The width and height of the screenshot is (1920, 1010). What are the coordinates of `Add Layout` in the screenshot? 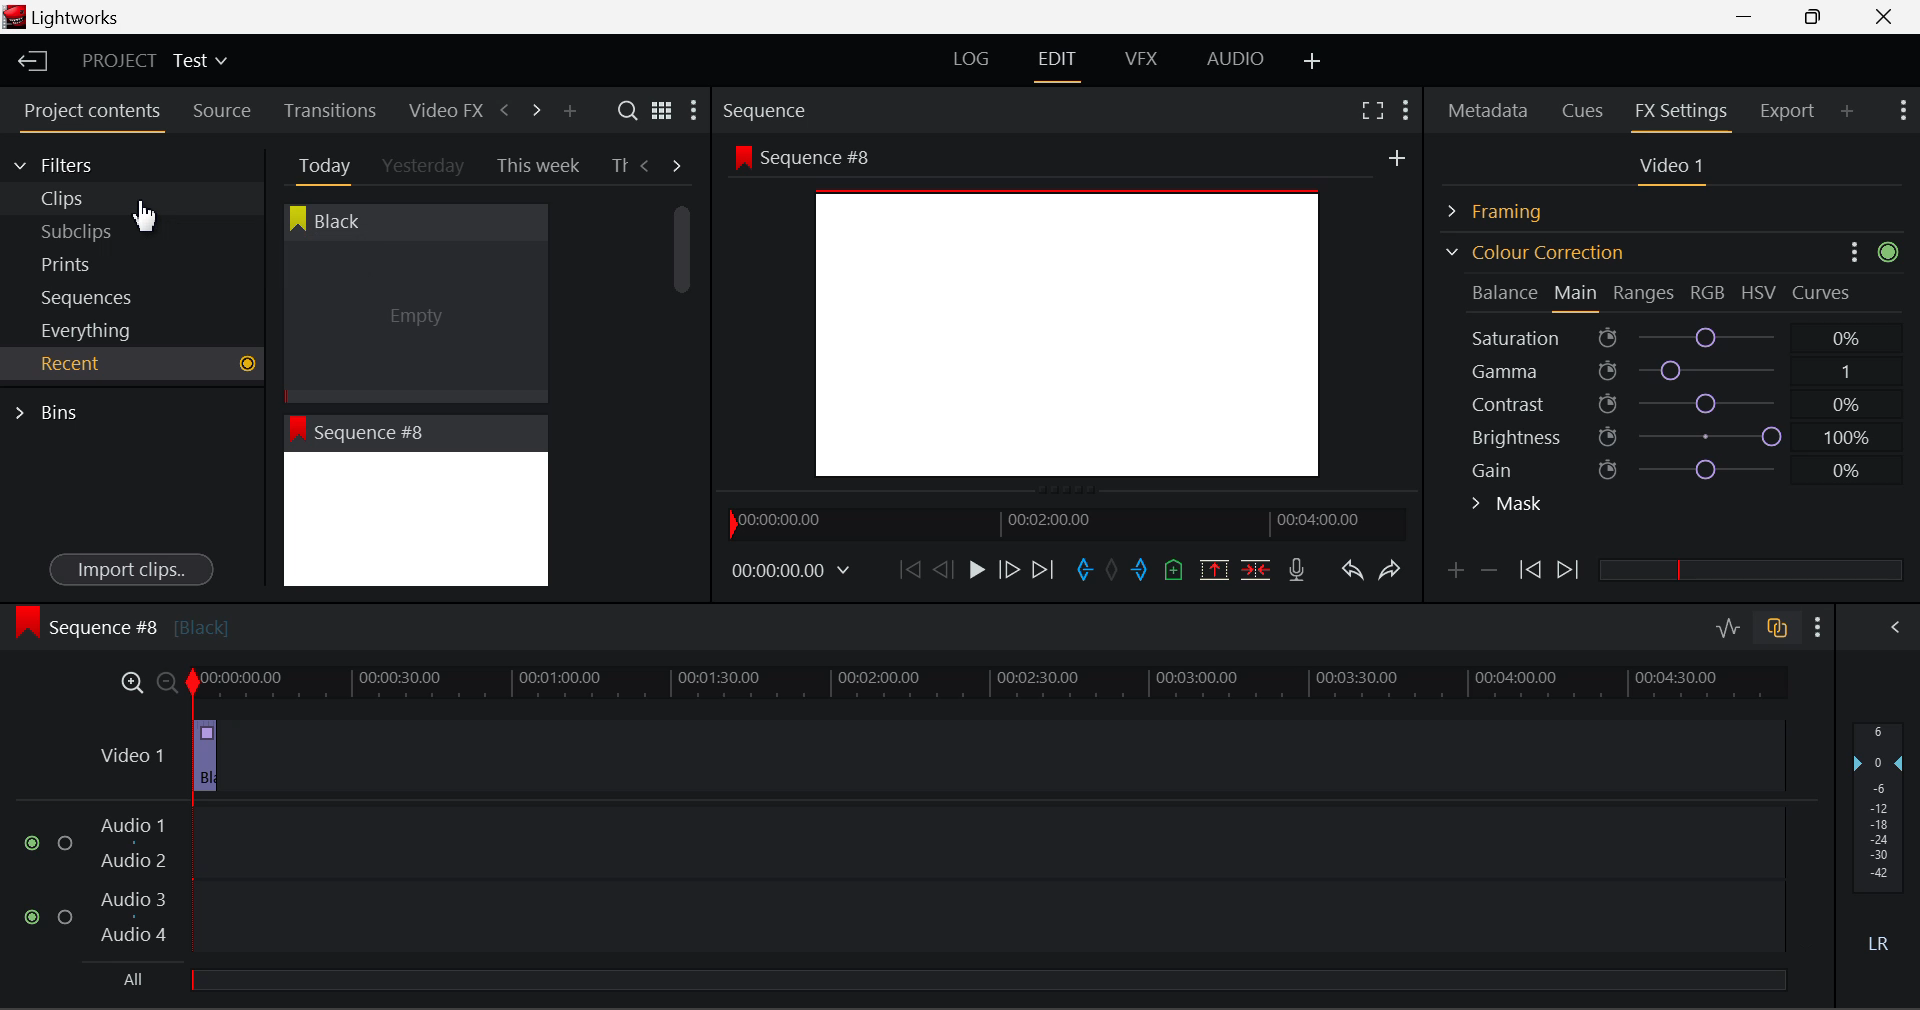 It's located at (1313, 62).